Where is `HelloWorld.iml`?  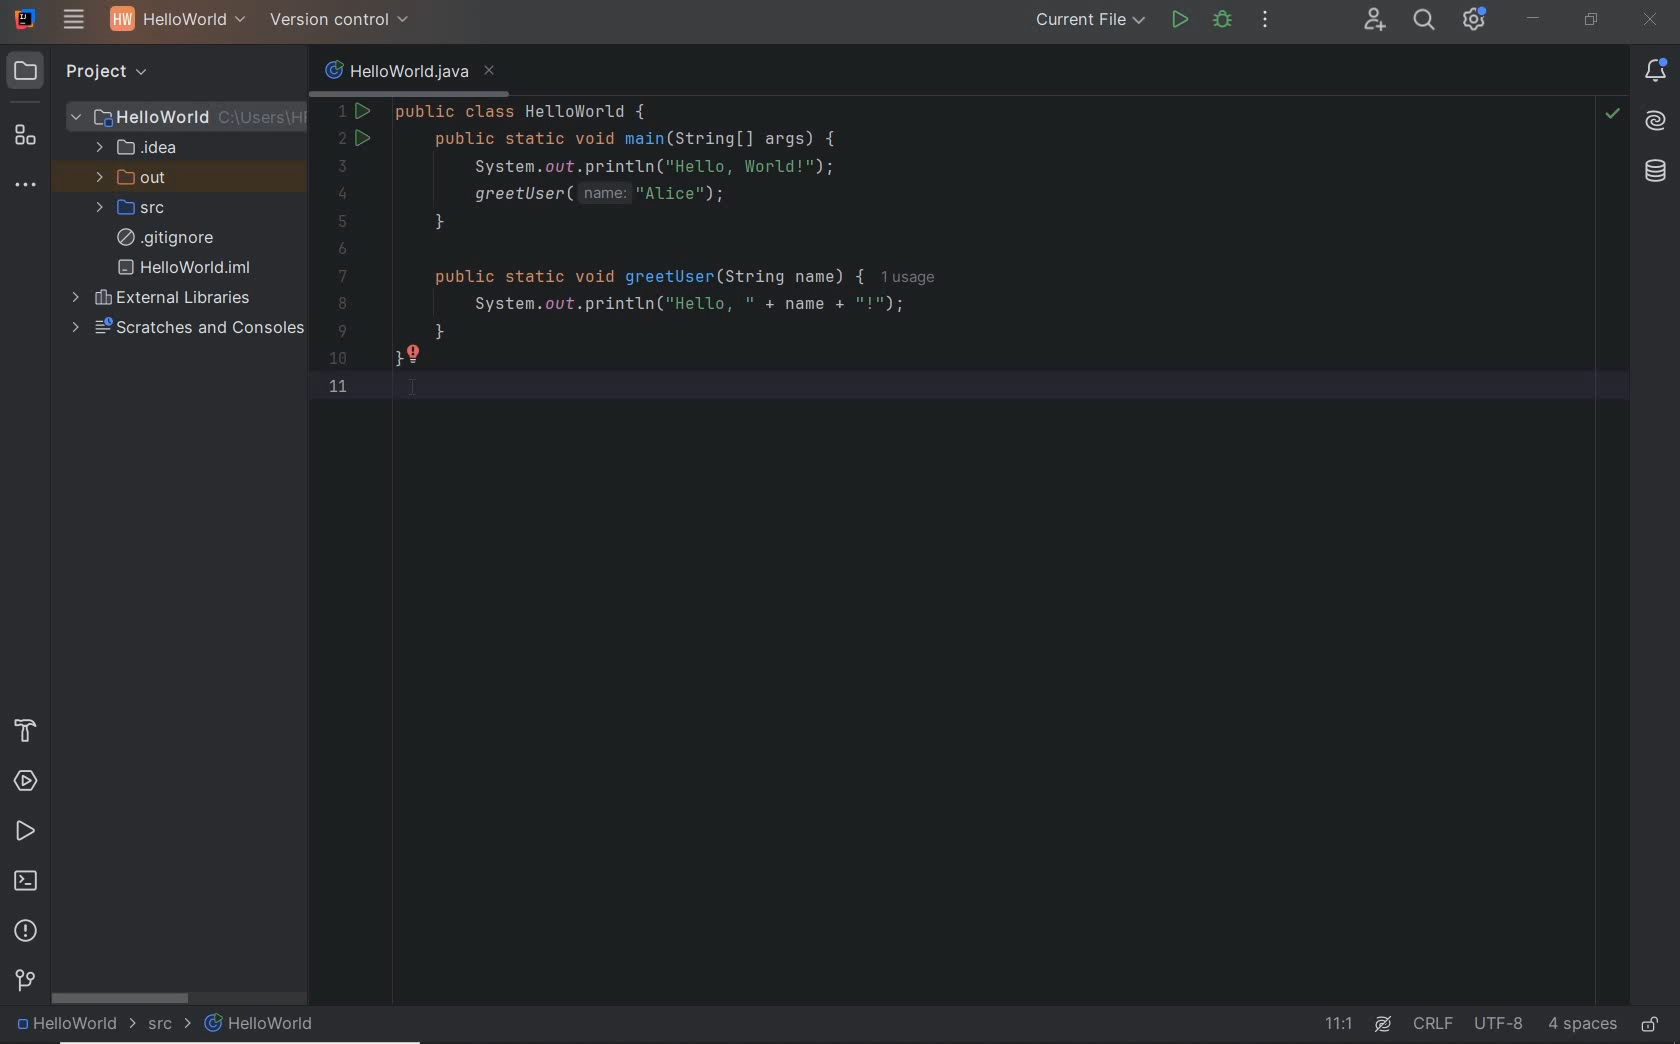
HelloWorld.iml is located at coordinates (186, 267).